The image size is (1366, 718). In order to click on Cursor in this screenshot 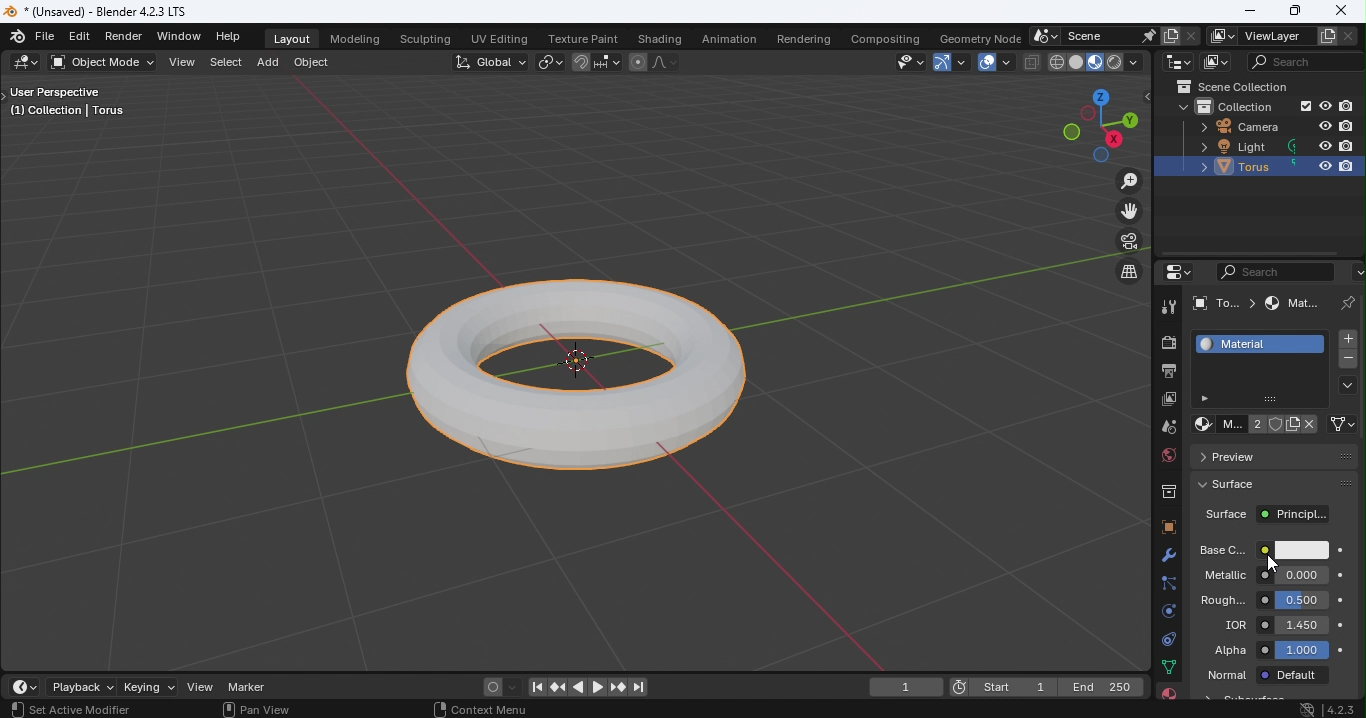, I will do `click(1271, 567)`.